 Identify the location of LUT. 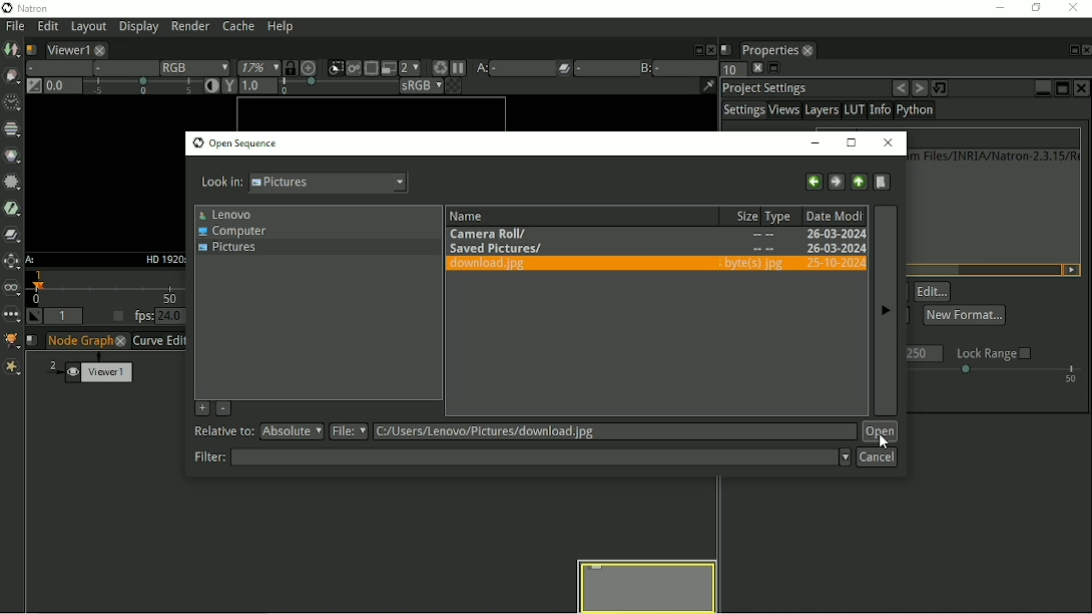
(854, 110).